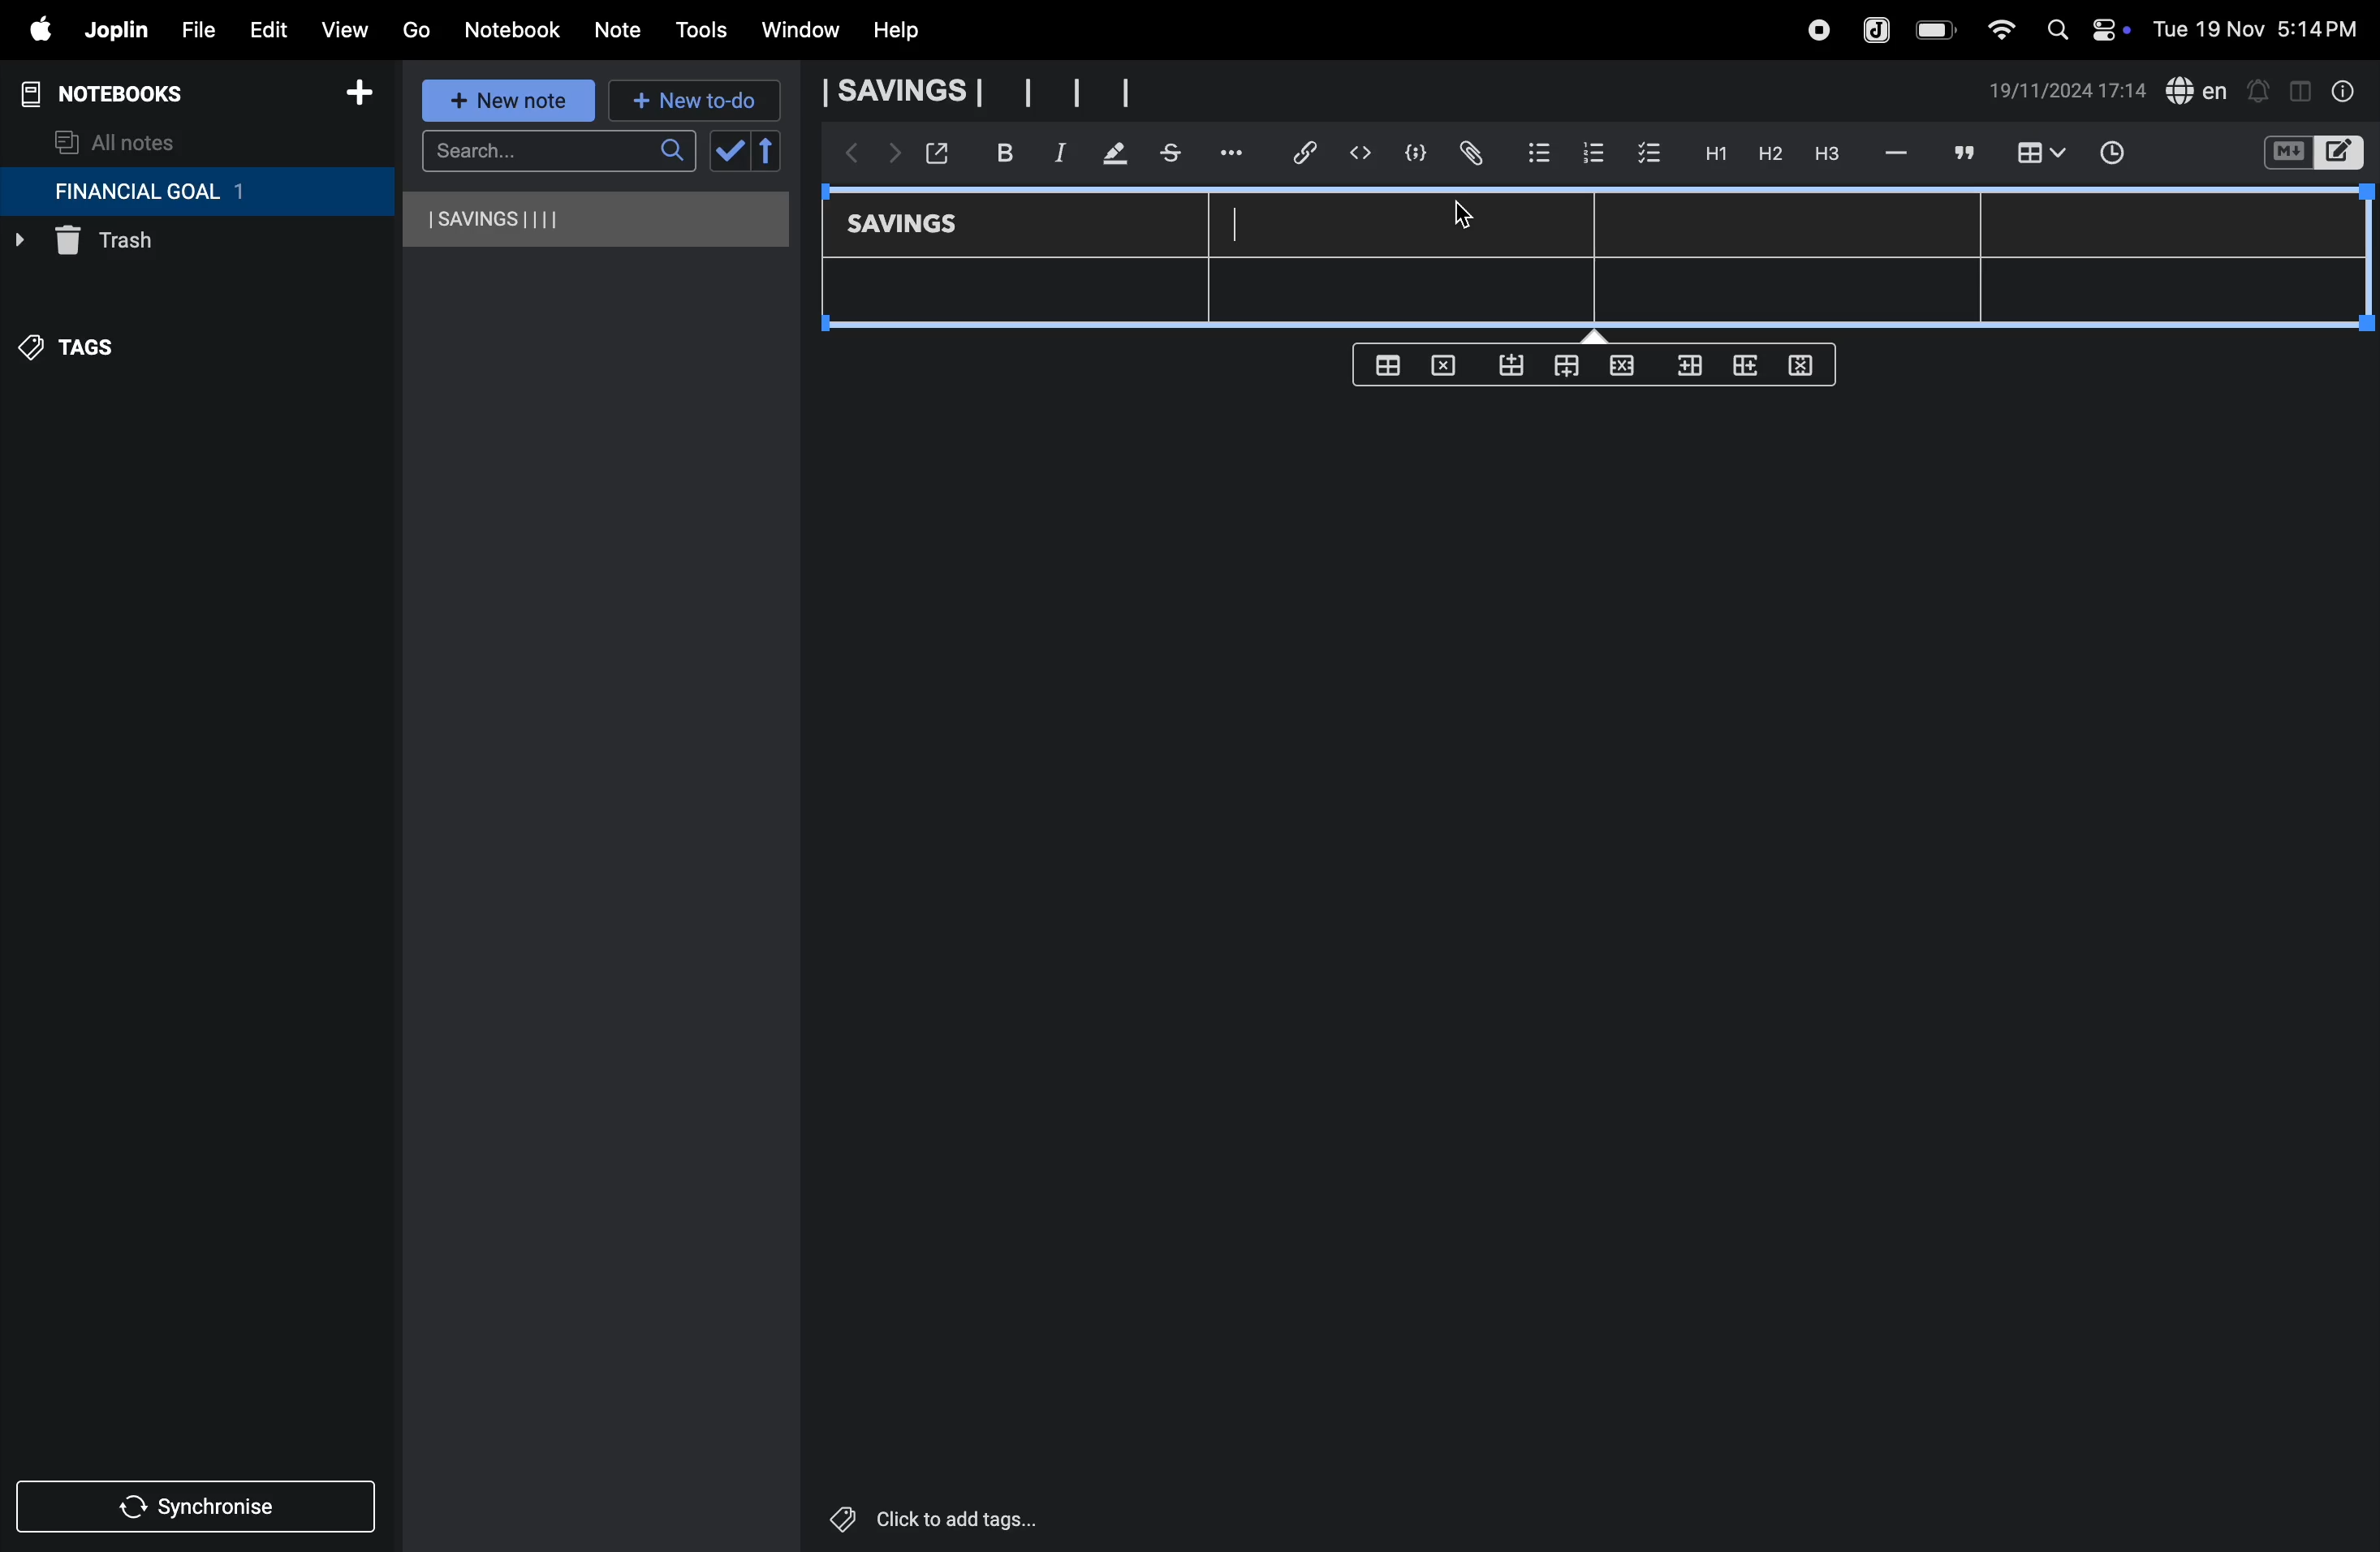 This screenshot has height=1552, width=2380. What do you see at coordinates (1802, 364) in the screenshot?
I see `delete rows` at bounding box center [1802, 364].